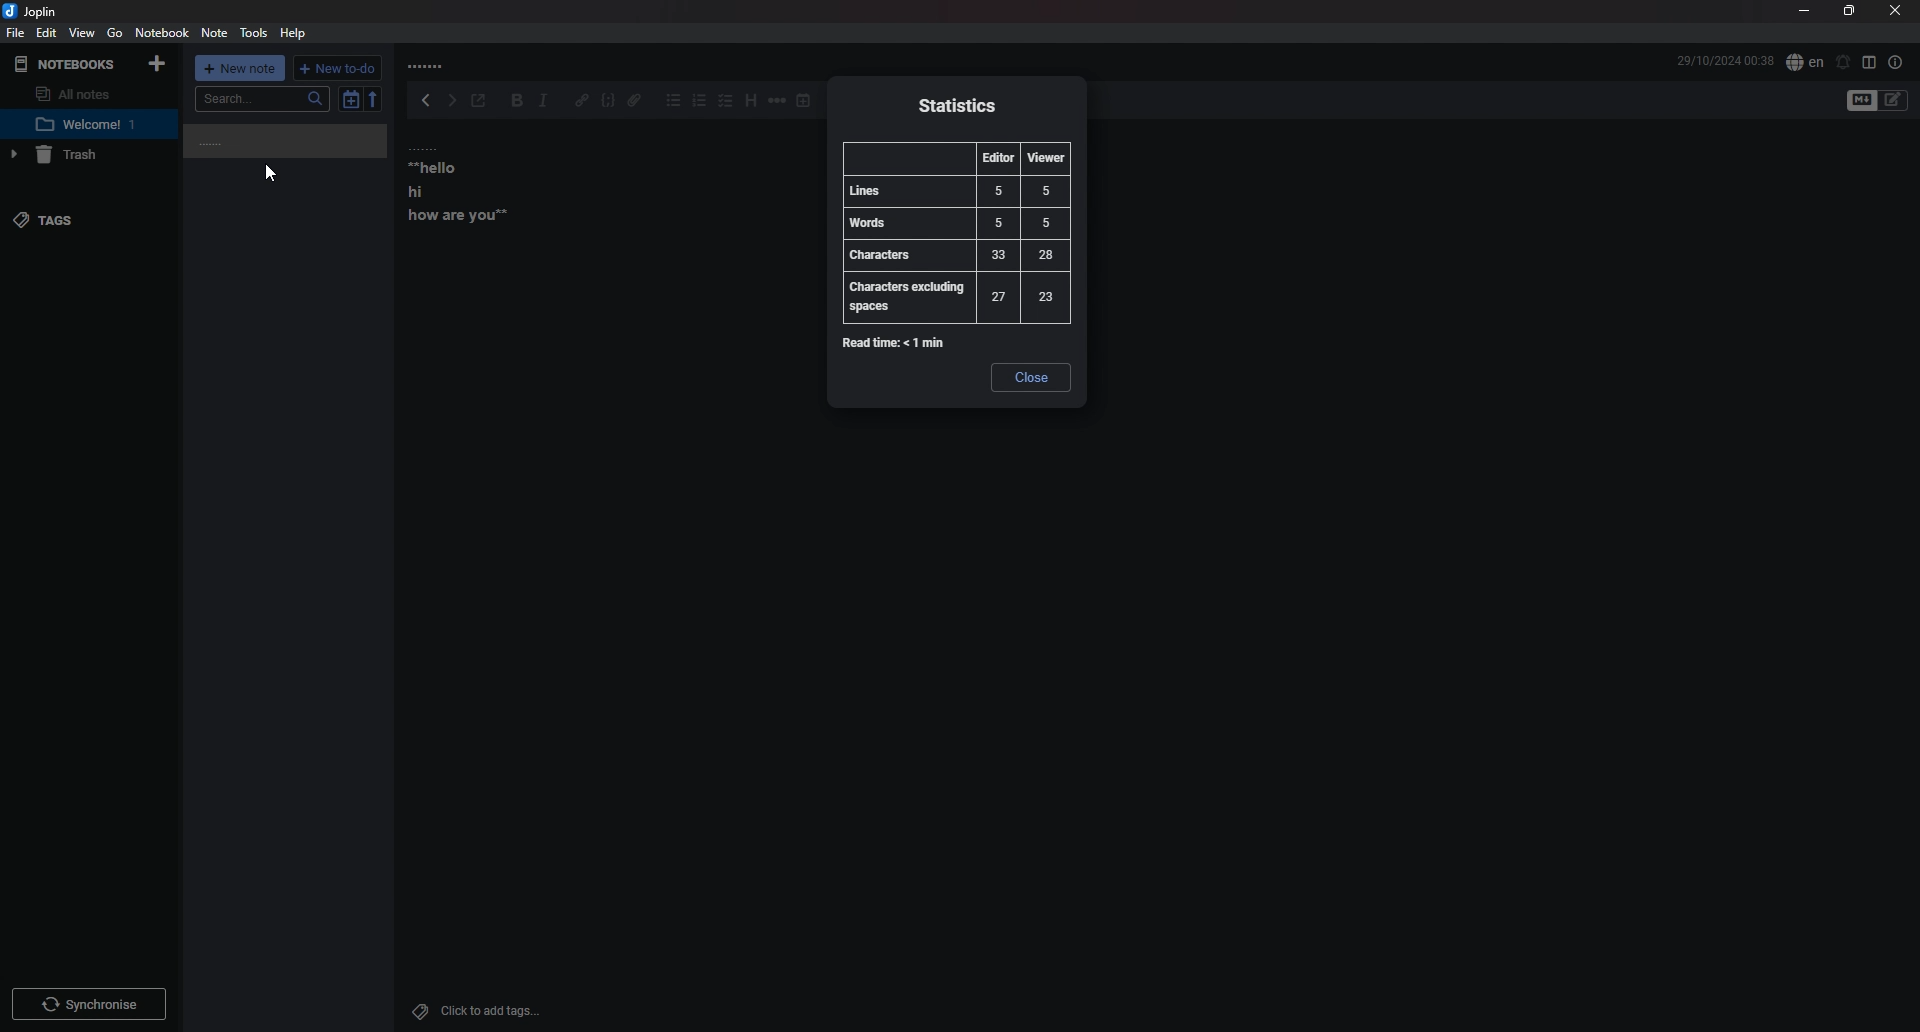 Image resolution: width=1920 pixels, height=1032 pixels. Describe the element at coordinates (16, 32) in the screenshot. I see `File` at that location.